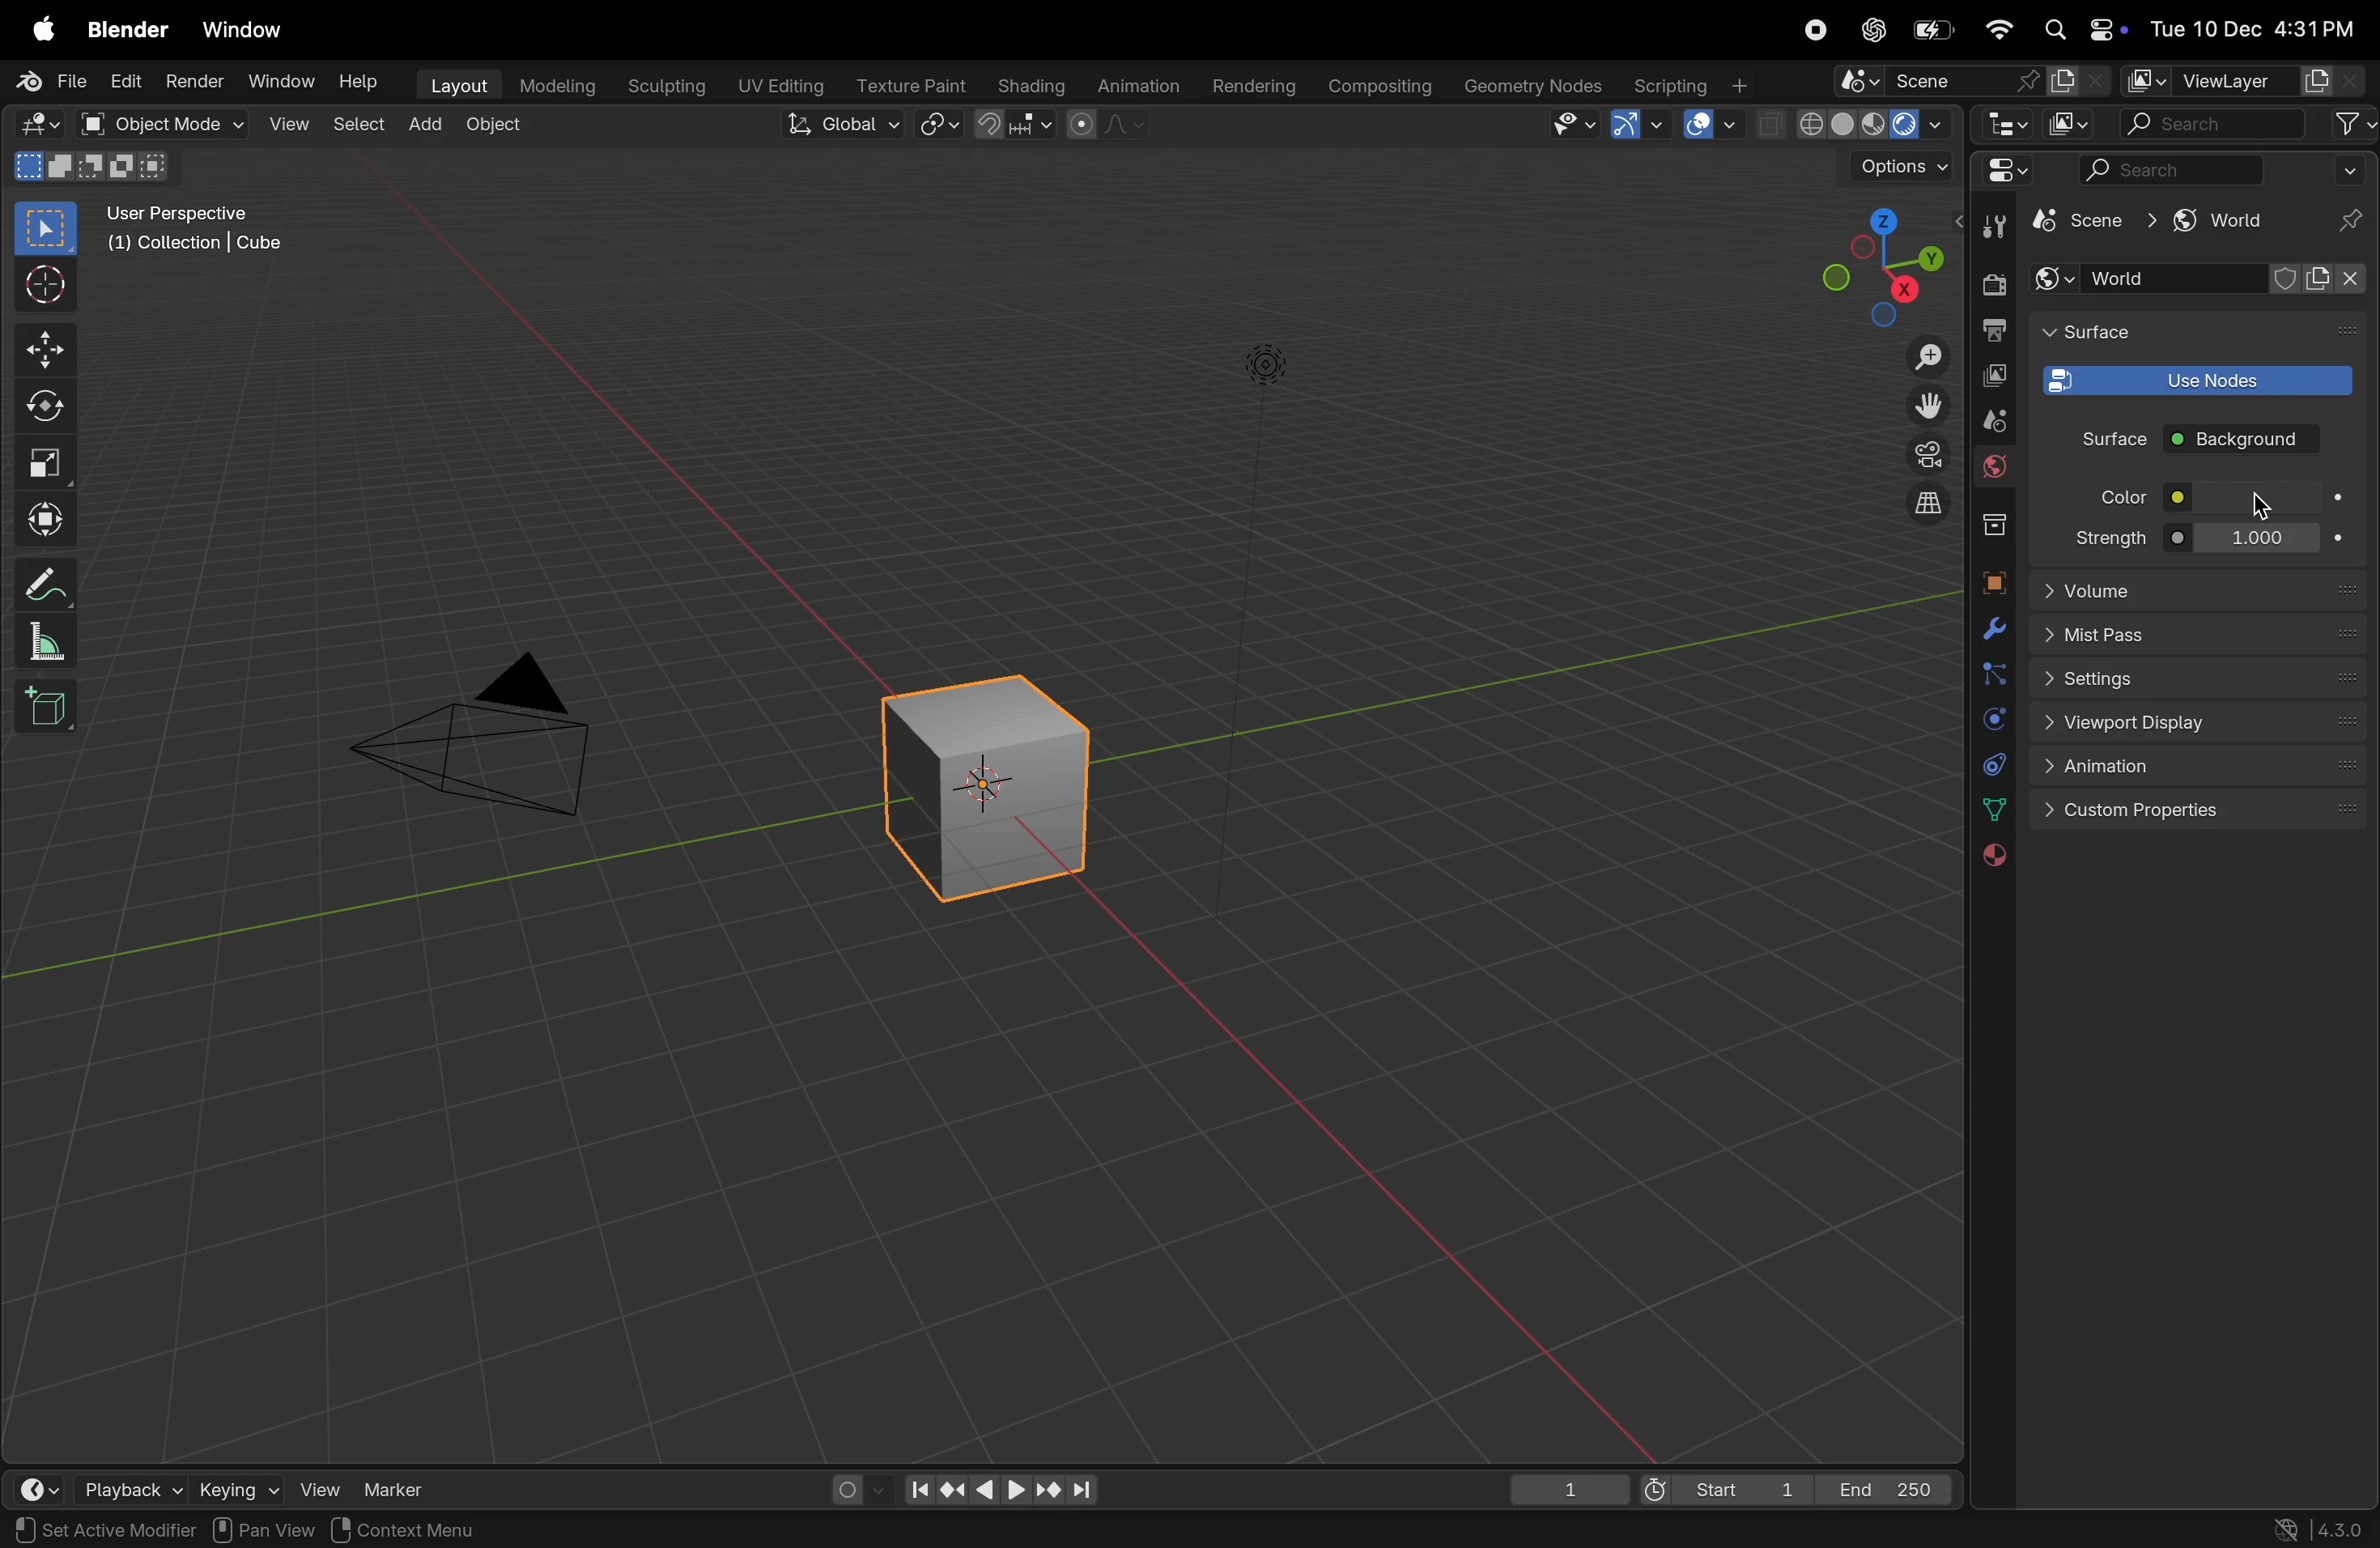  Describe the element at coordinates (1916, 504) in the screenshot. I see `orthographic view` at that location.